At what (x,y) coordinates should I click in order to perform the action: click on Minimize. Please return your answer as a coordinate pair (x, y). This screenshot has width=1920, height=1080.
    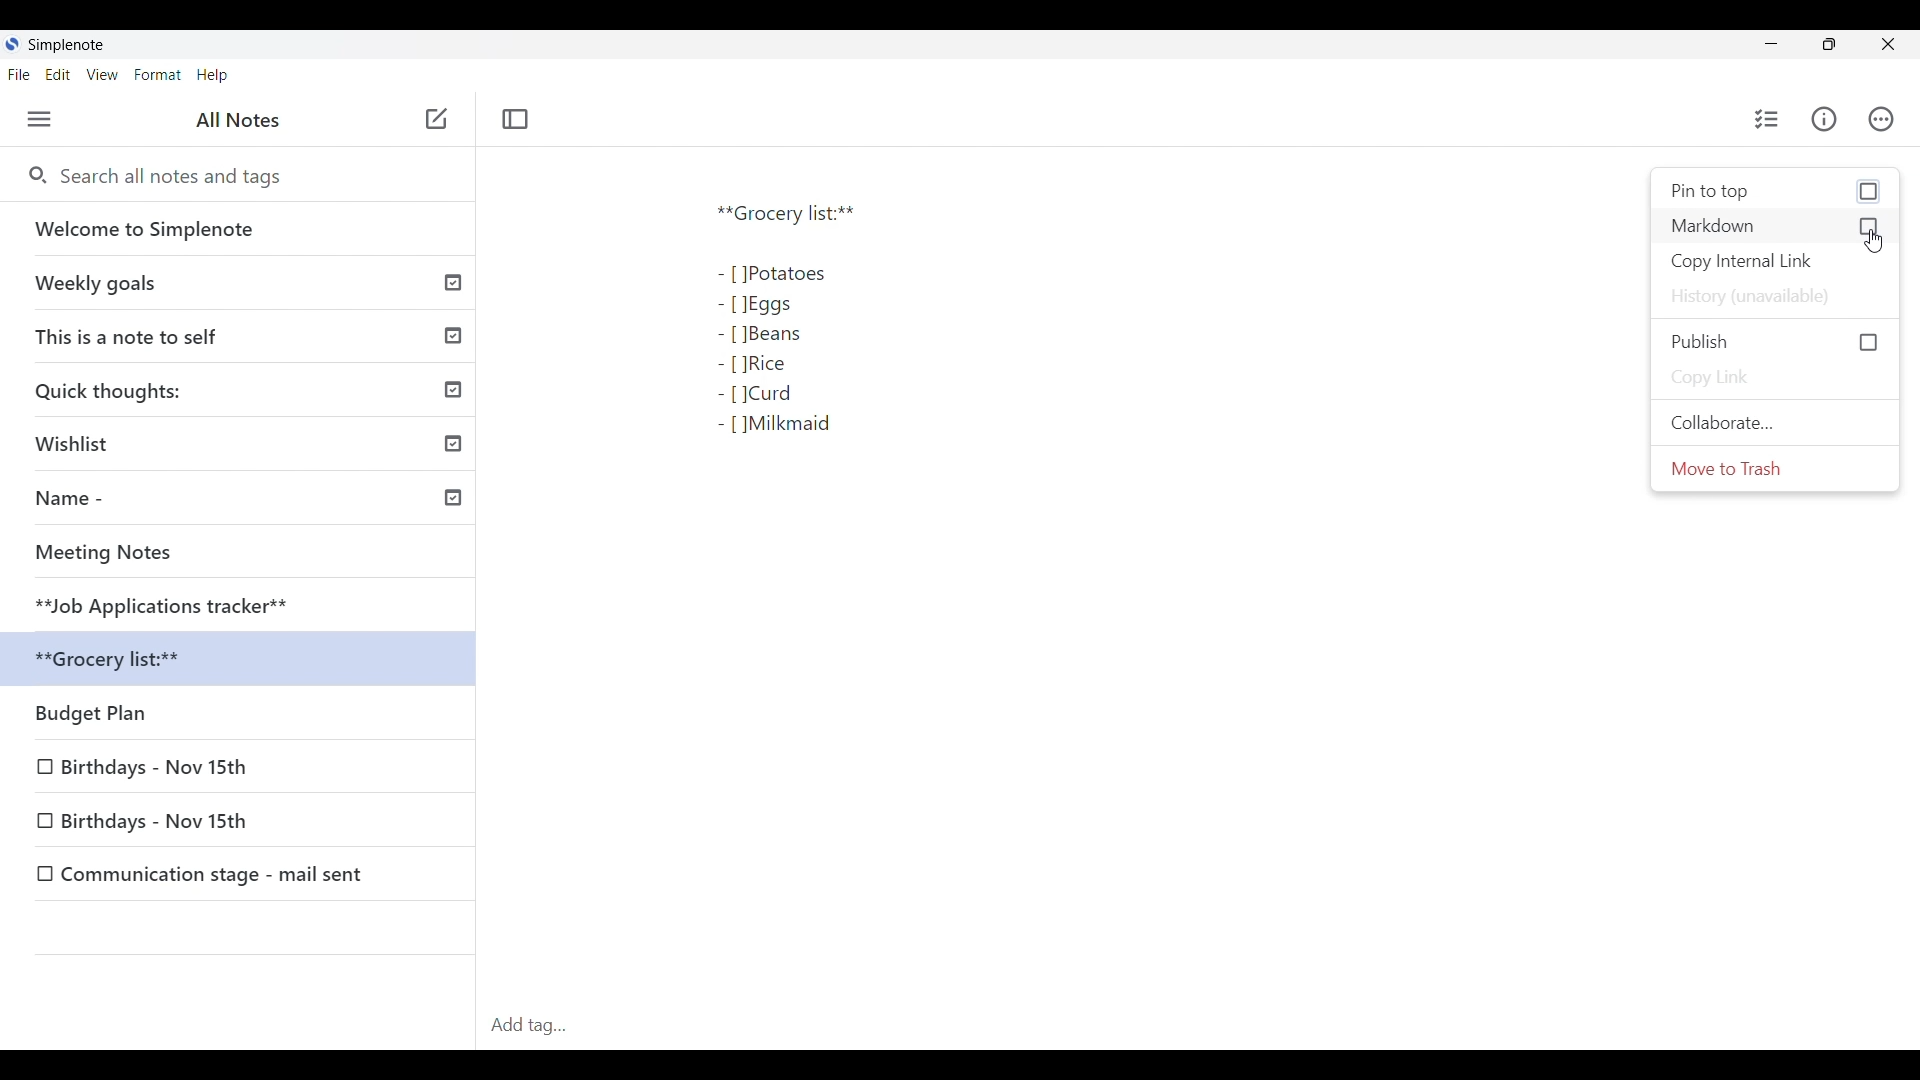
    Looking at the image, I should click on (1766, 44).